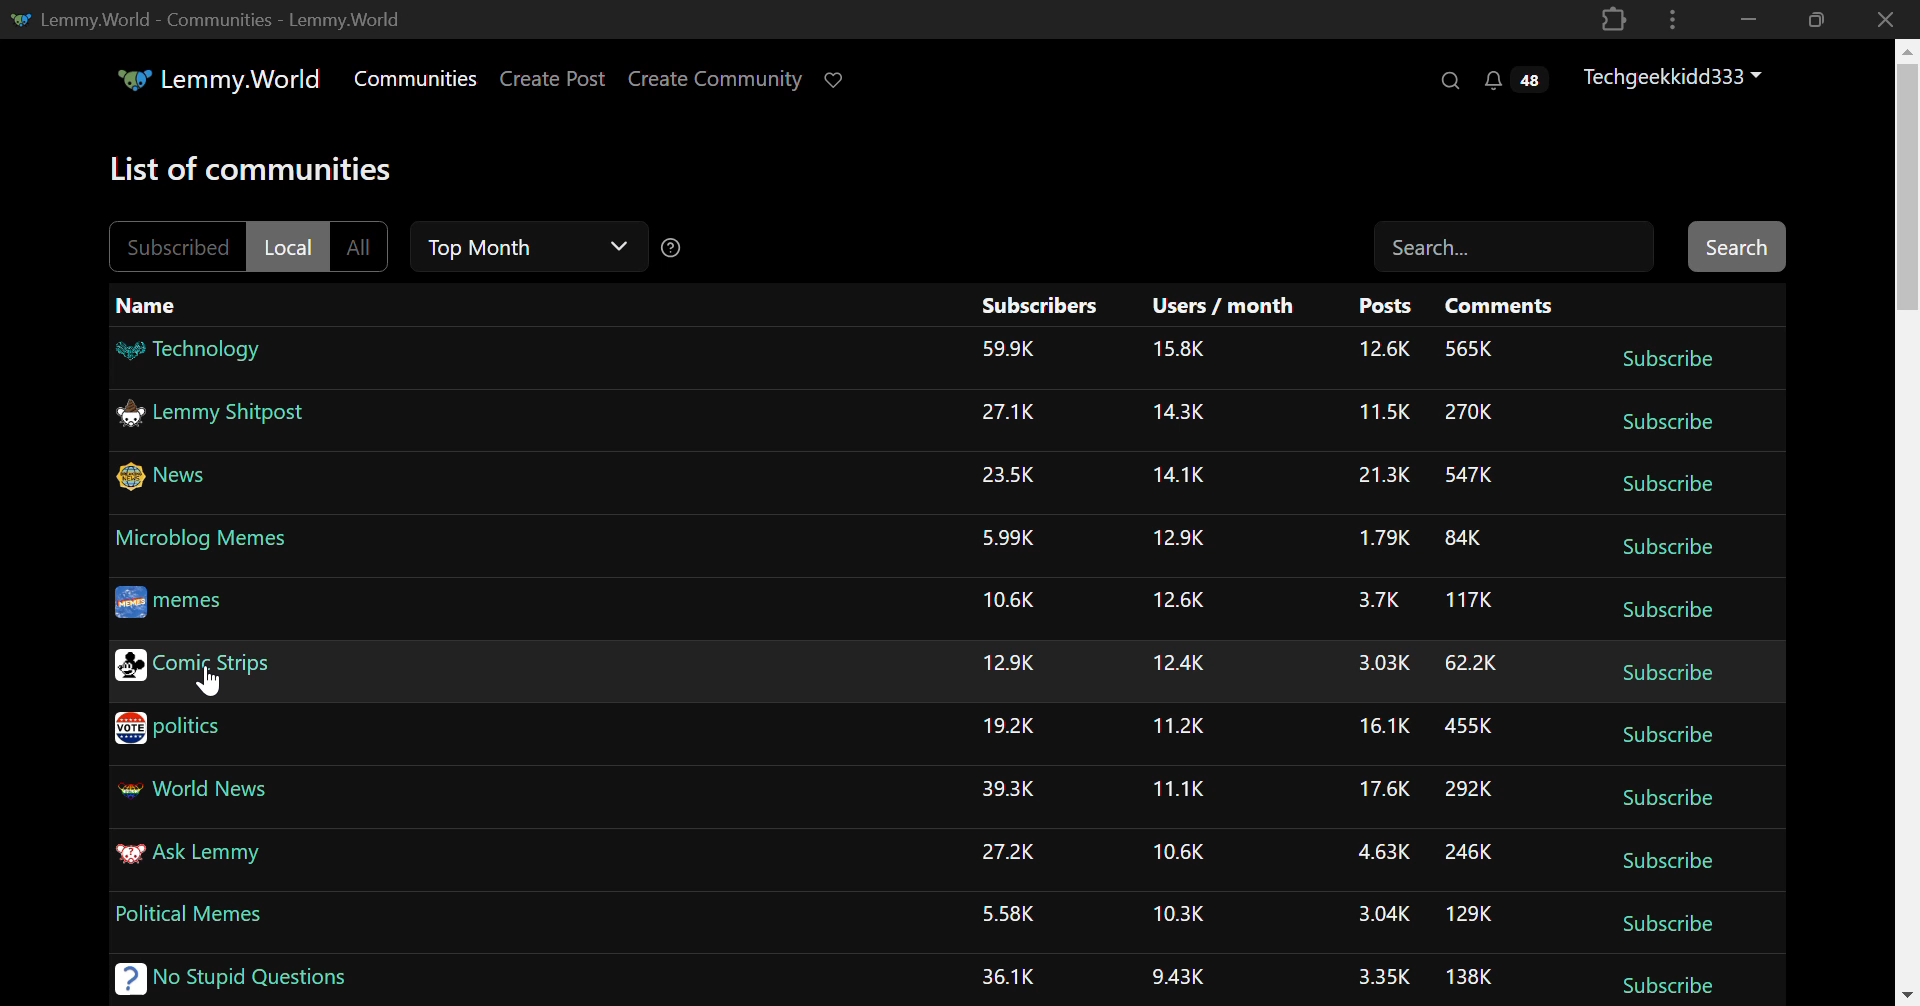 The width and height of the screenshot is (1920, 1006). What do you see at coordinates (1385, 664) in the screenshot?
I see `3.03K` at bounding box center [1385, 664].